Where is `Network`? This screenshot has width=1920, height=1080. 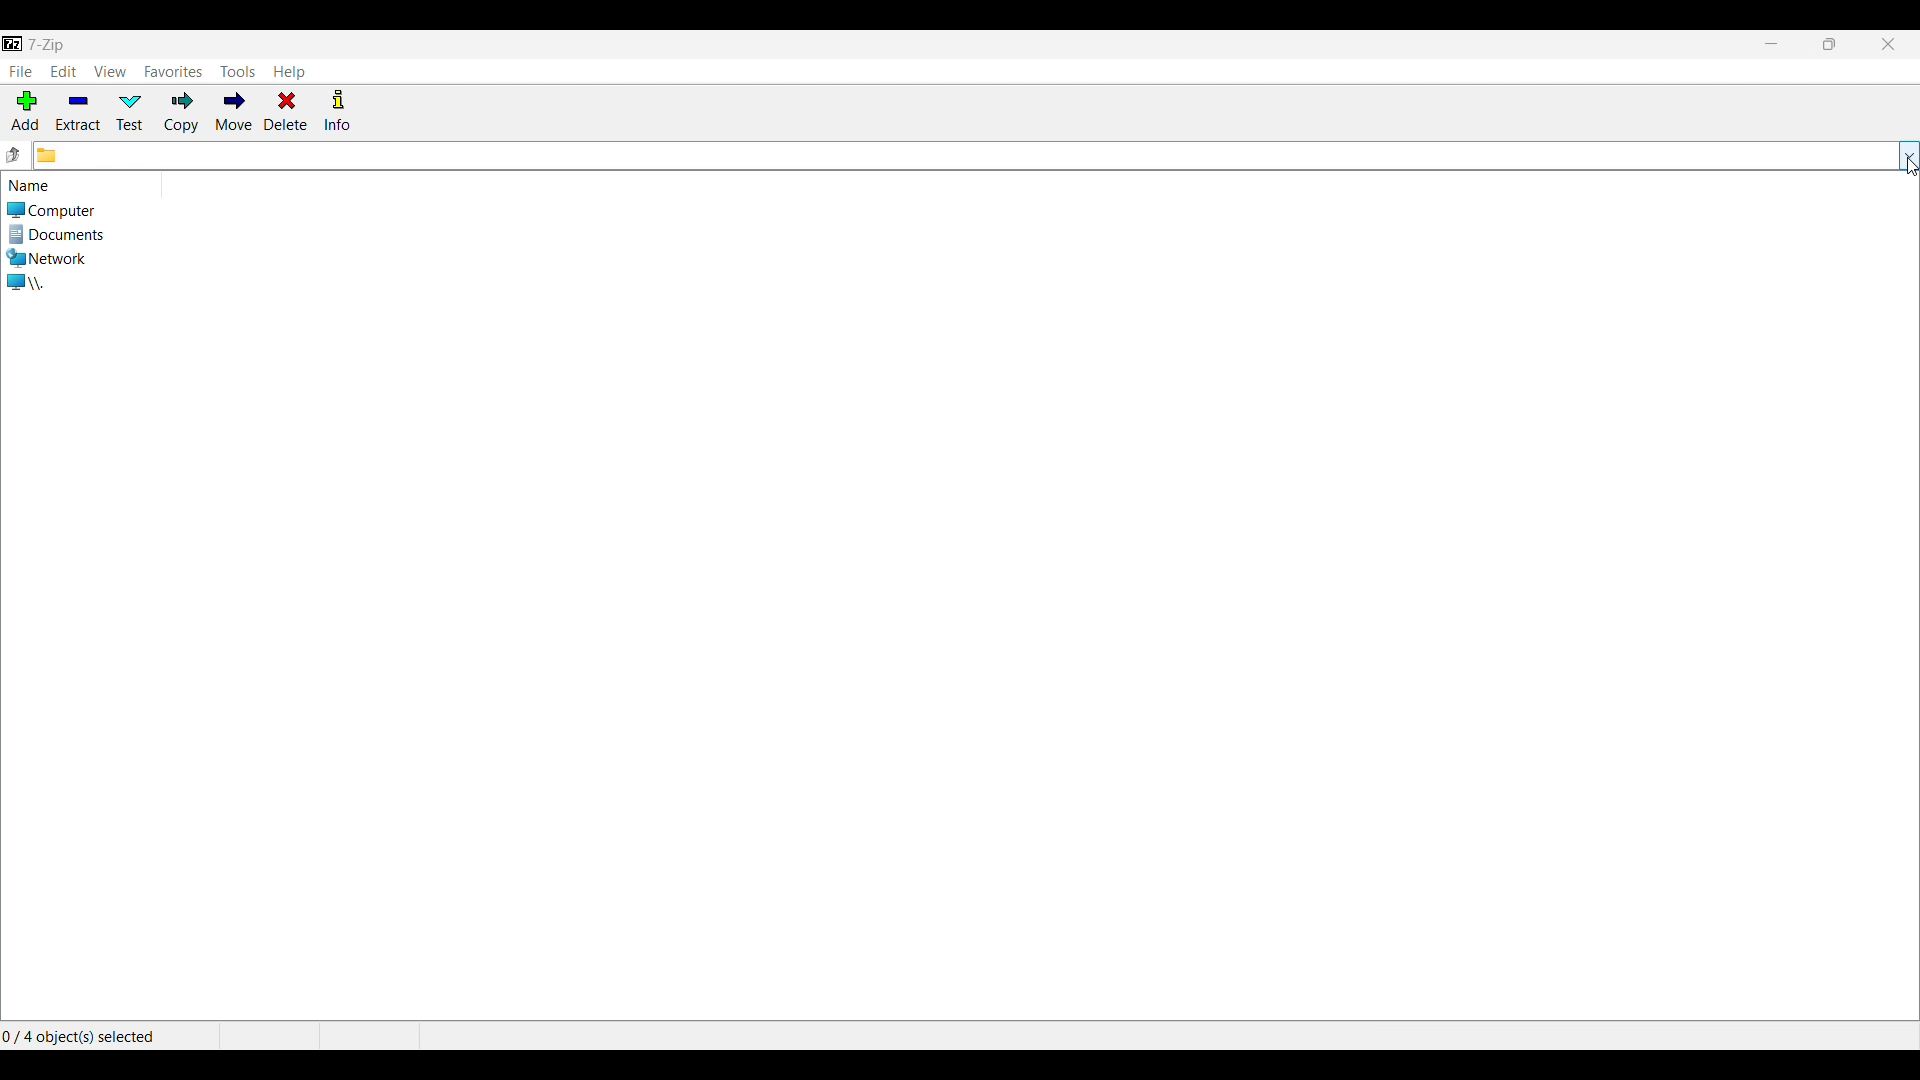
Network is located at coordinates (55, 259).